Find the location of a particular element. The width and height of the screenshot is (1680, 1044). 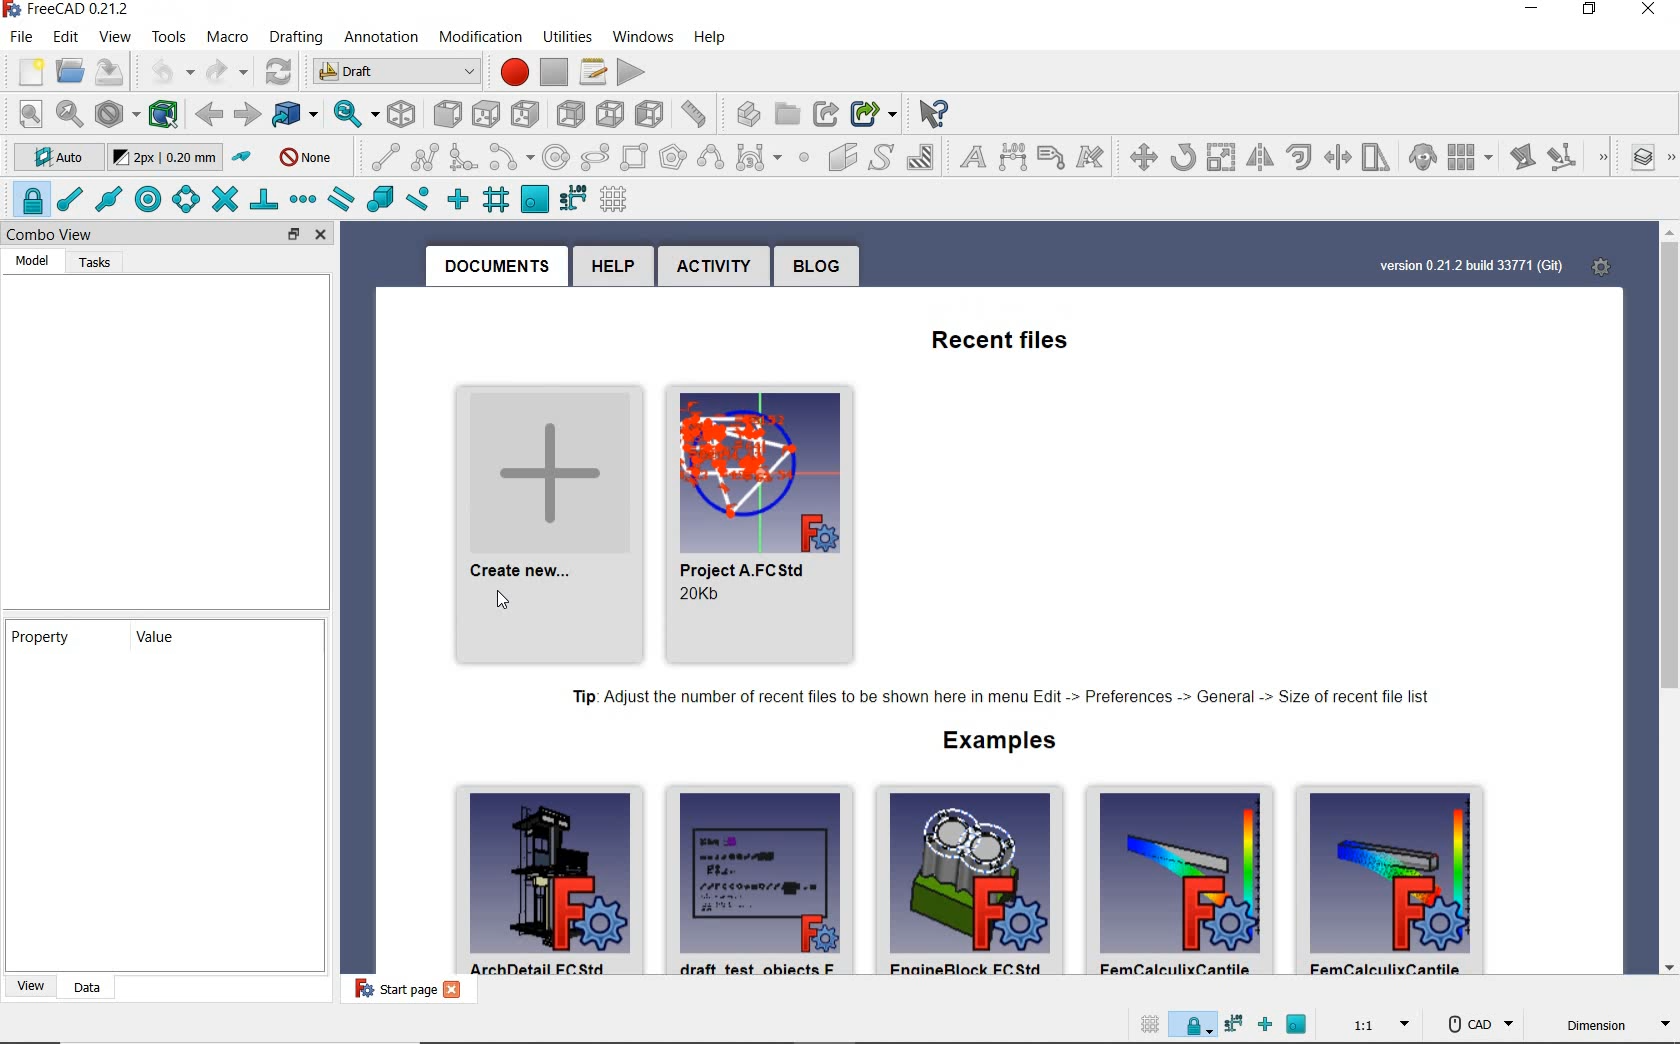

combo view is located at coordinates (60, 235).